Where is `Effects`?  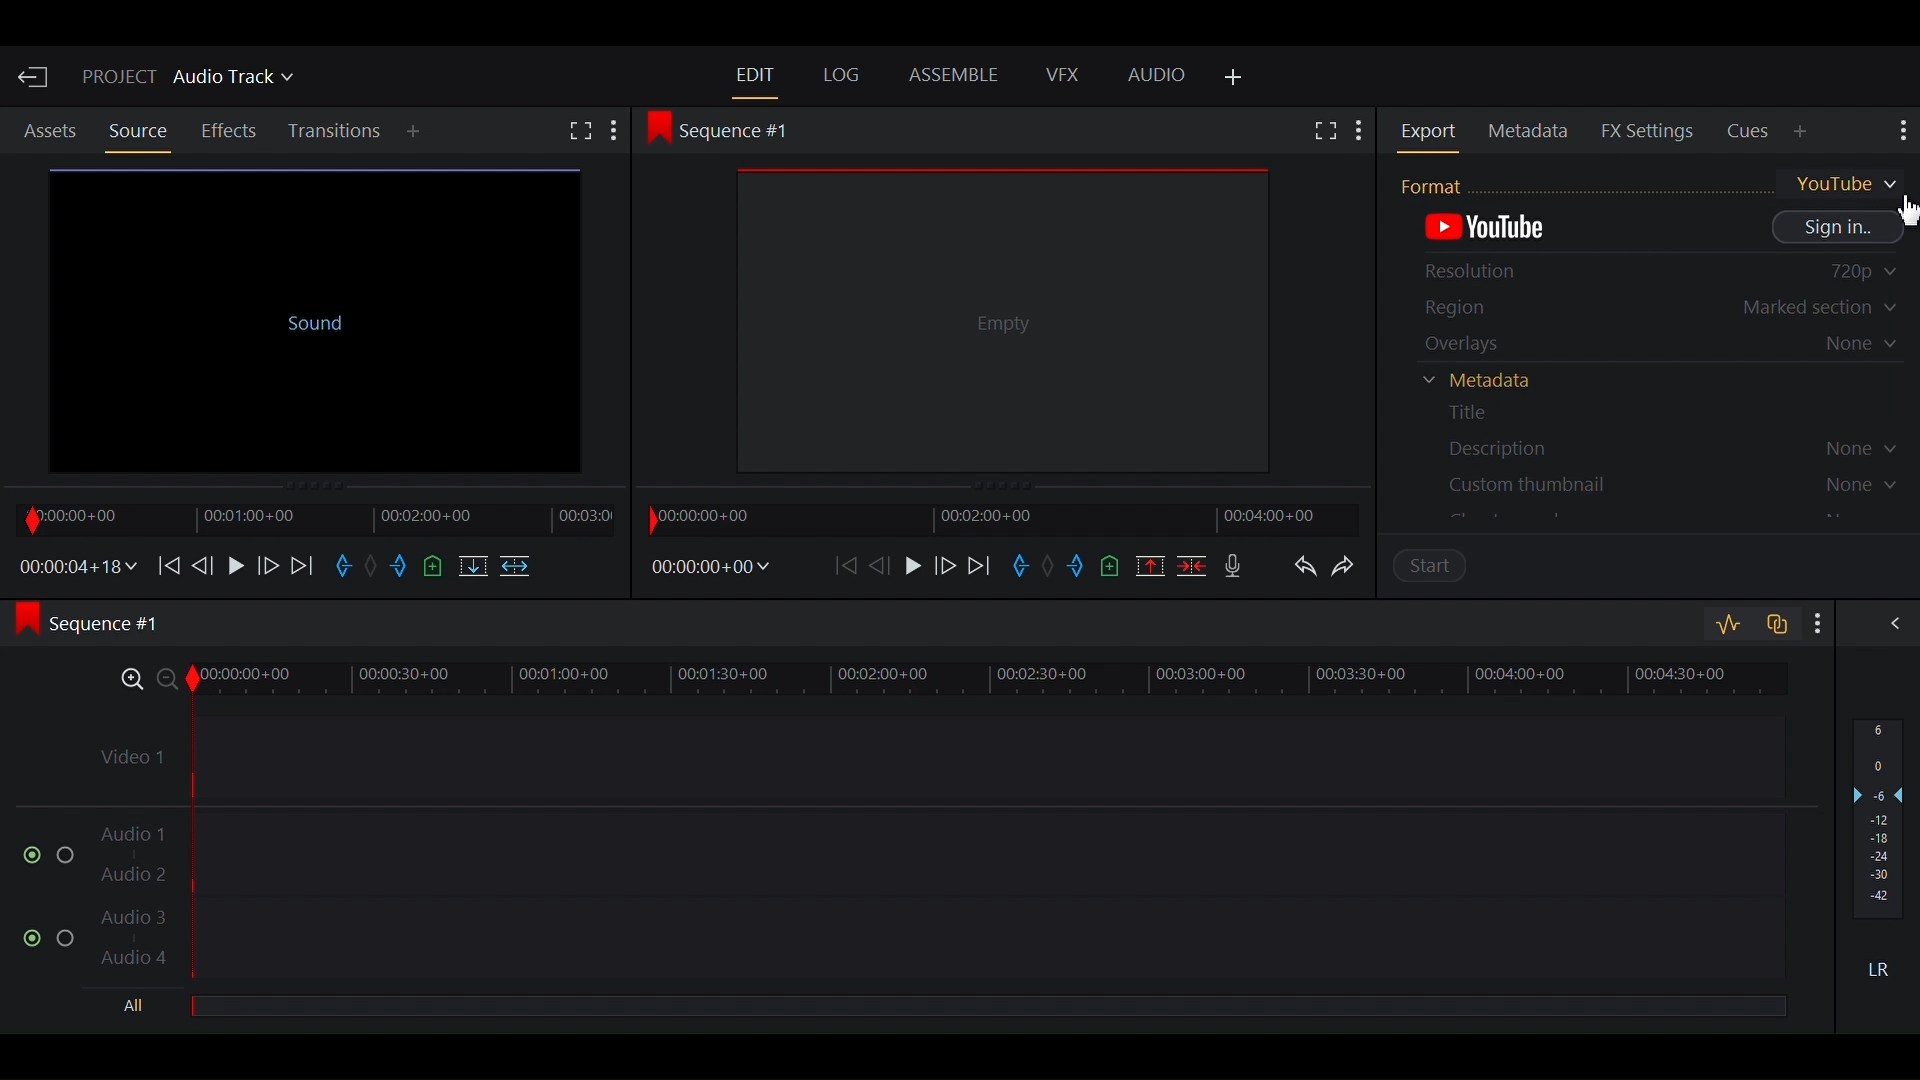 Effects is located at coordinates (232, 131).